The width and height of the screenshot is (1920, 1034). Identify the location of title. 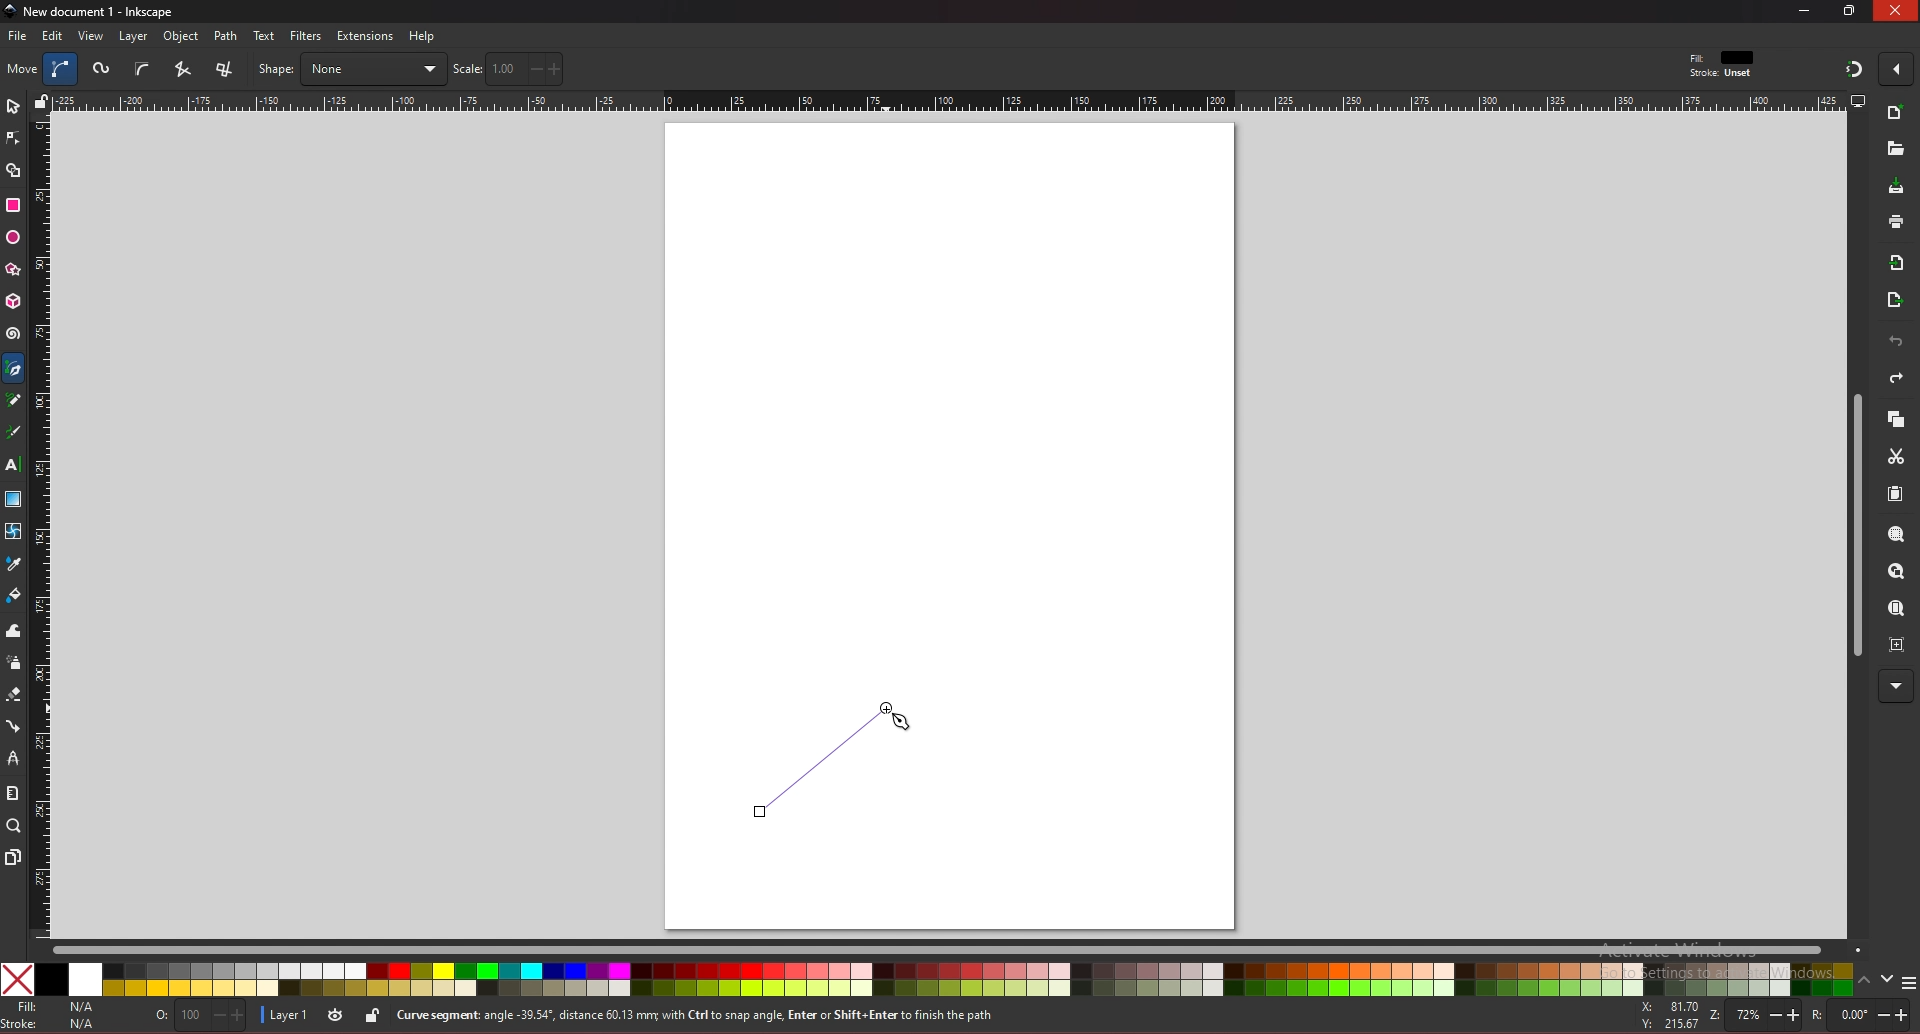
(92, 10).